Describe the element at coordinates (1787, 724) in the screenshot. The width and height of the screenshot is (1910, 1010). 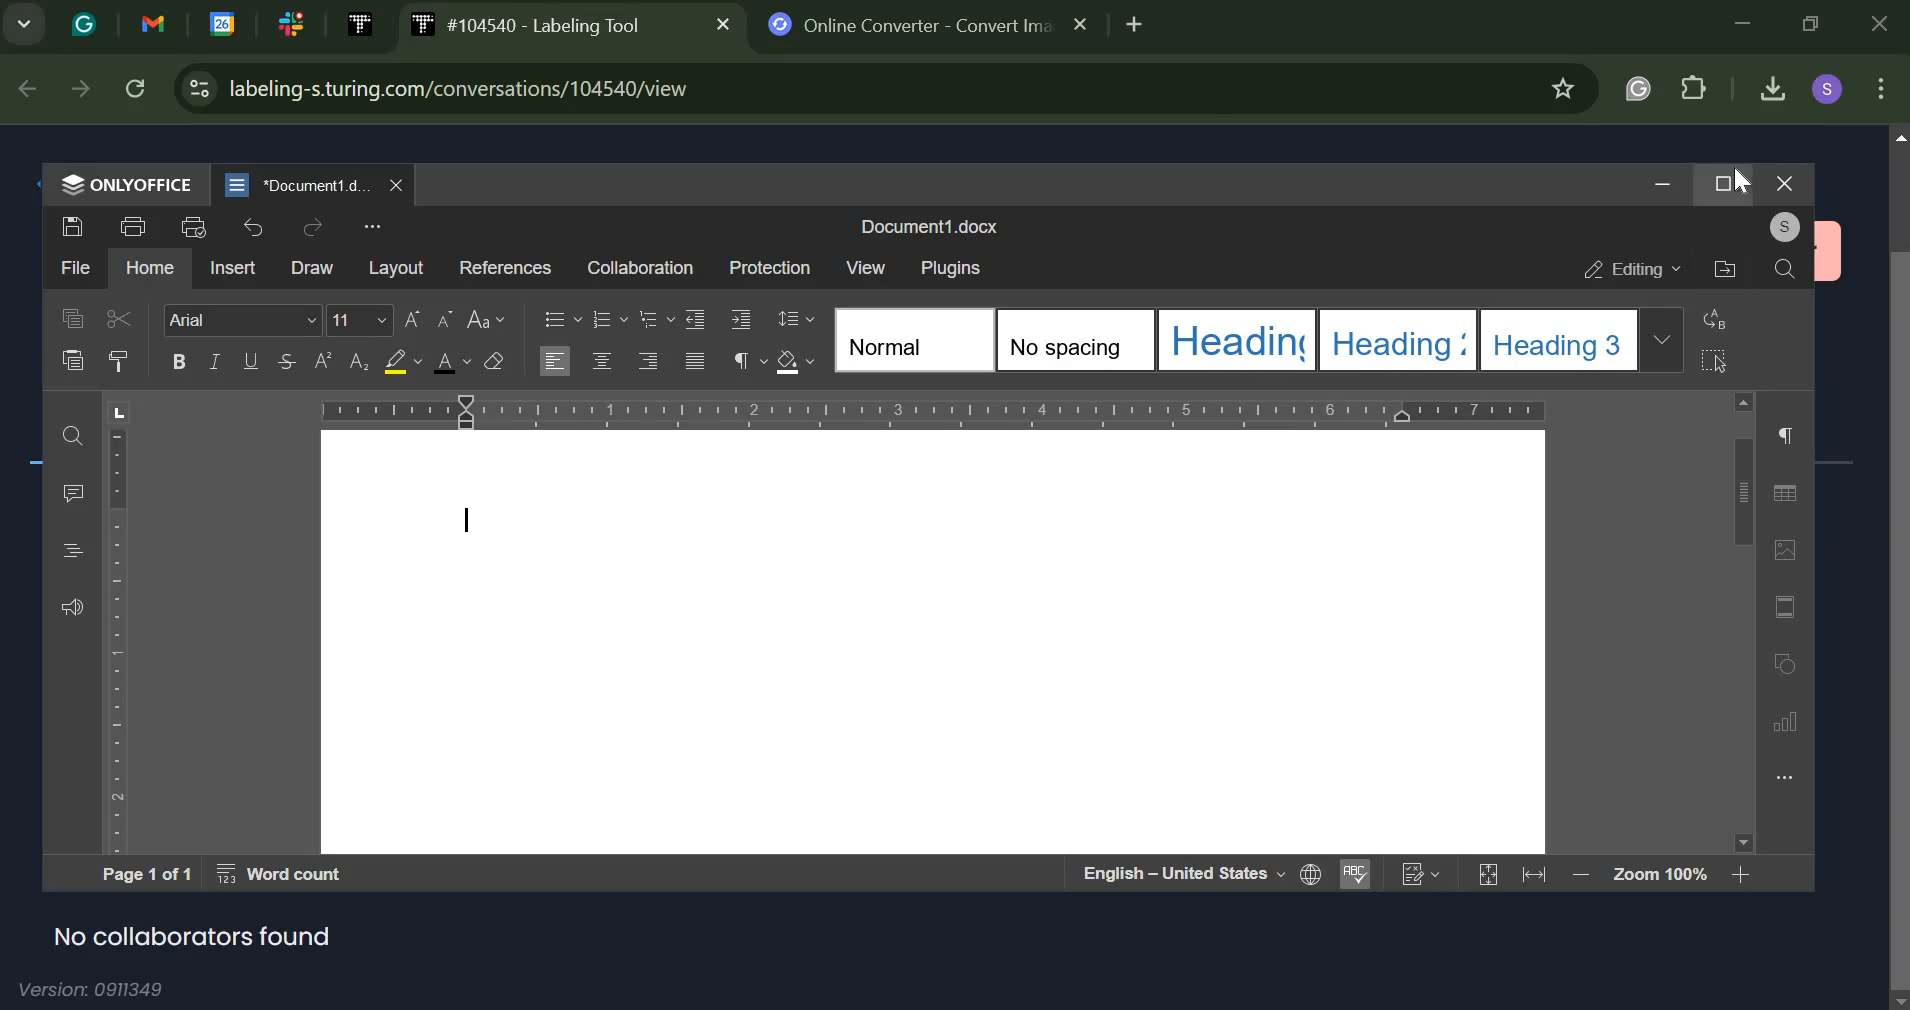
I see `graphs` at that location.